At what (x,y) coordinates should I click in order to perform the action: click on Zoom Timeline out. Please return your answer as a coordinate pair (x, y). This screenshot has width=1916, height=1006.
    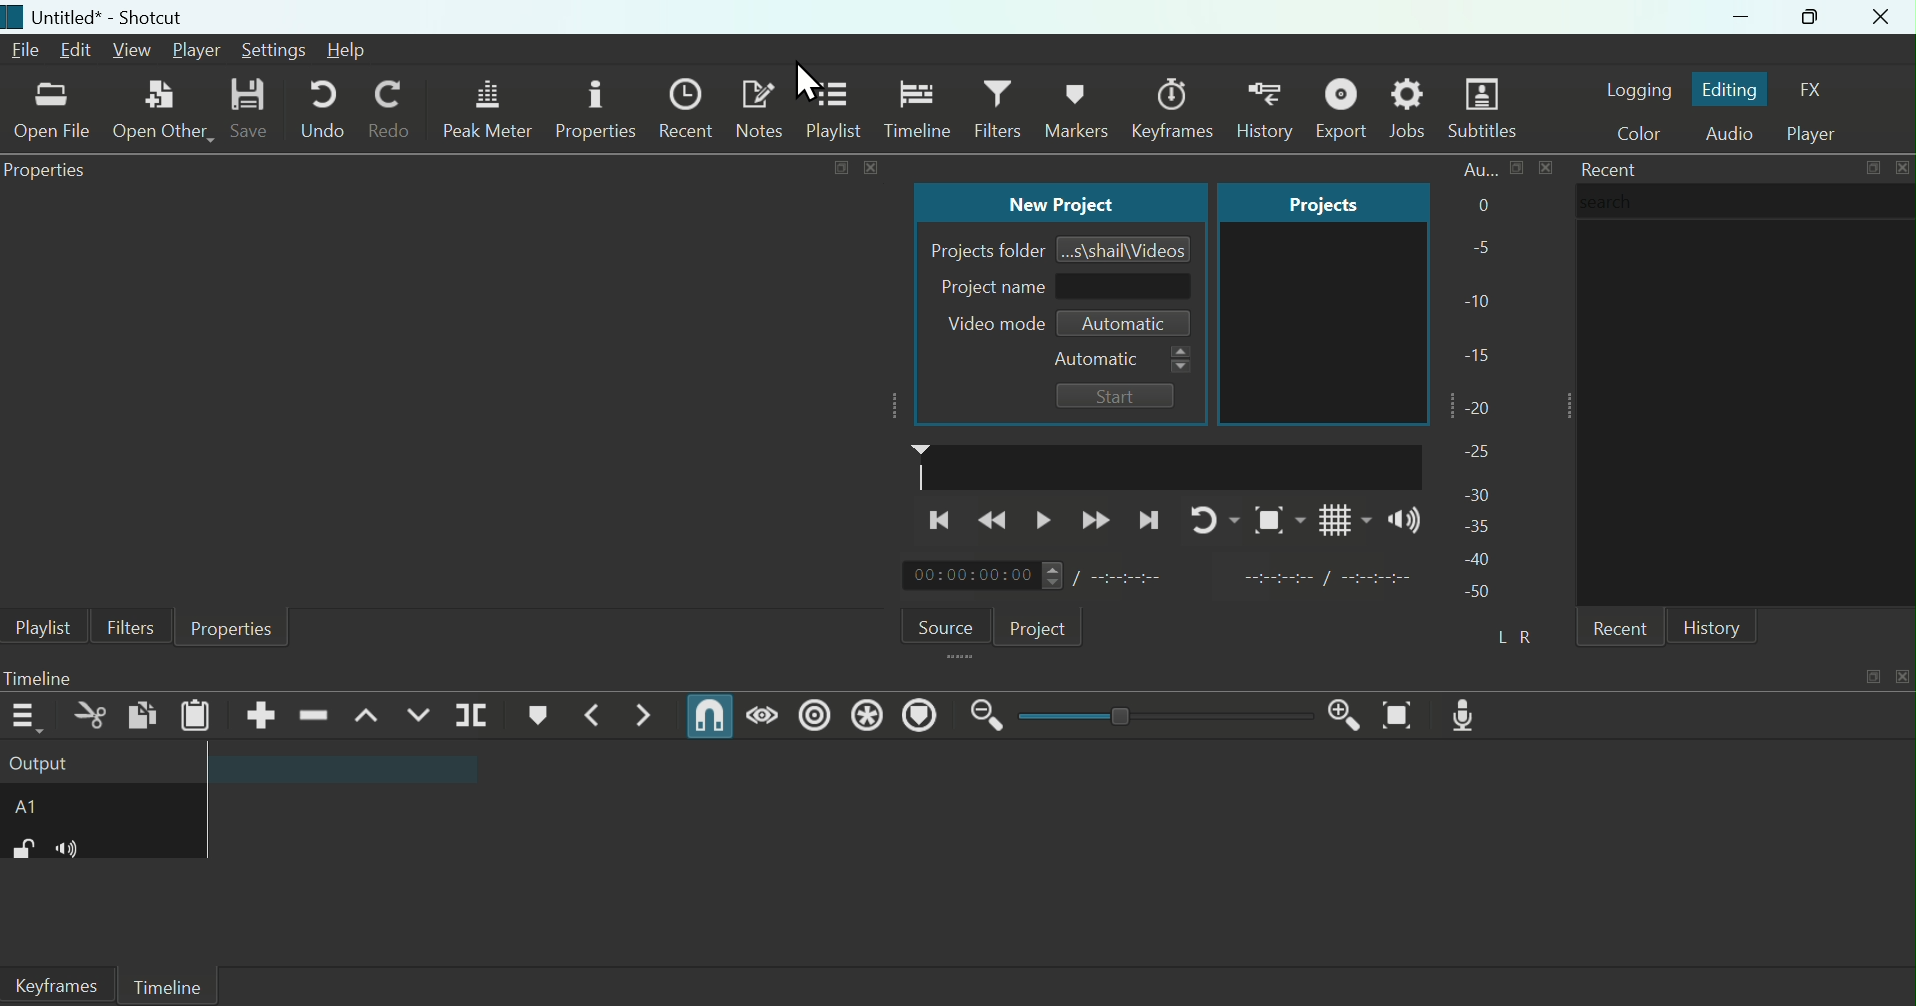
    Looking at the image, I should click on (987, 721).